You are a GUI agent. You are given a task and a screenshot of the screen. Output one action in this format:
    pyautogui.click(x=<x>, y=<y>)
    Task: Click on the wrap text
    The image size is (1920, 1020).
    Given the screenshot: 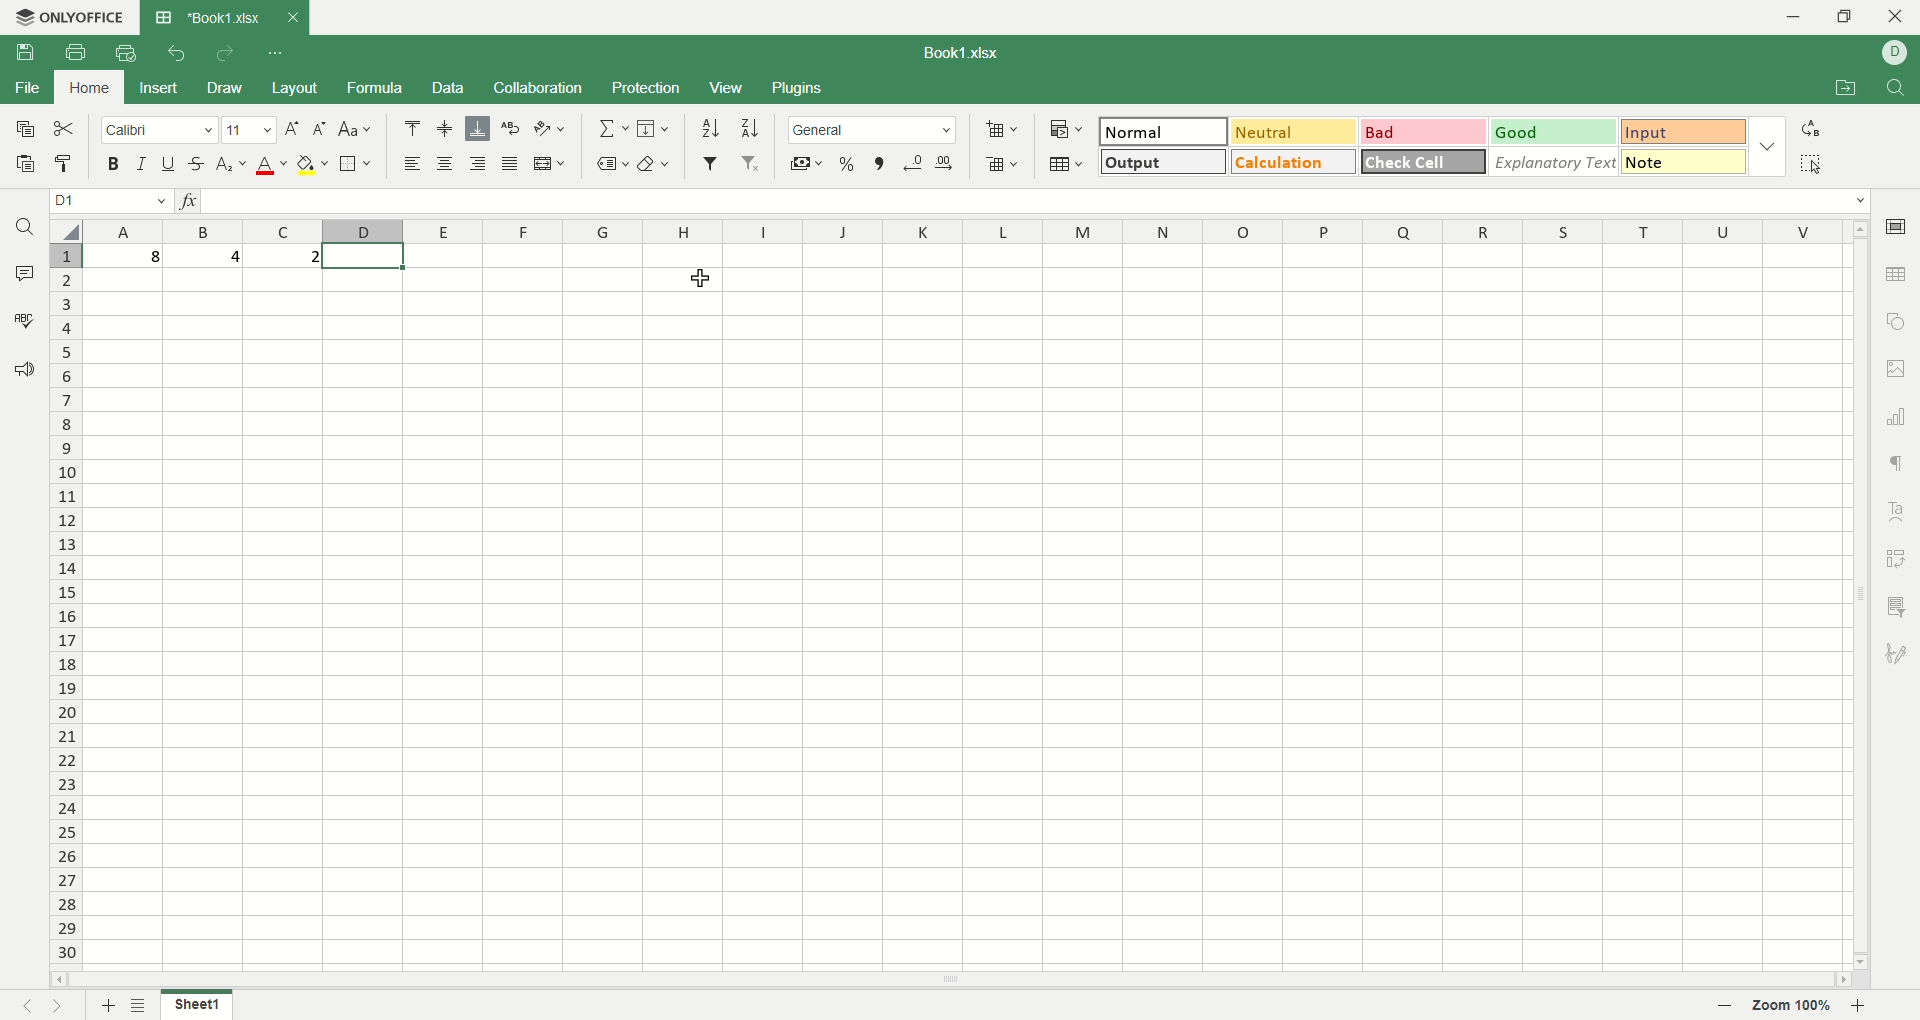 What is the action you would take?
    pyautogui.click(x=512, y=125)
    